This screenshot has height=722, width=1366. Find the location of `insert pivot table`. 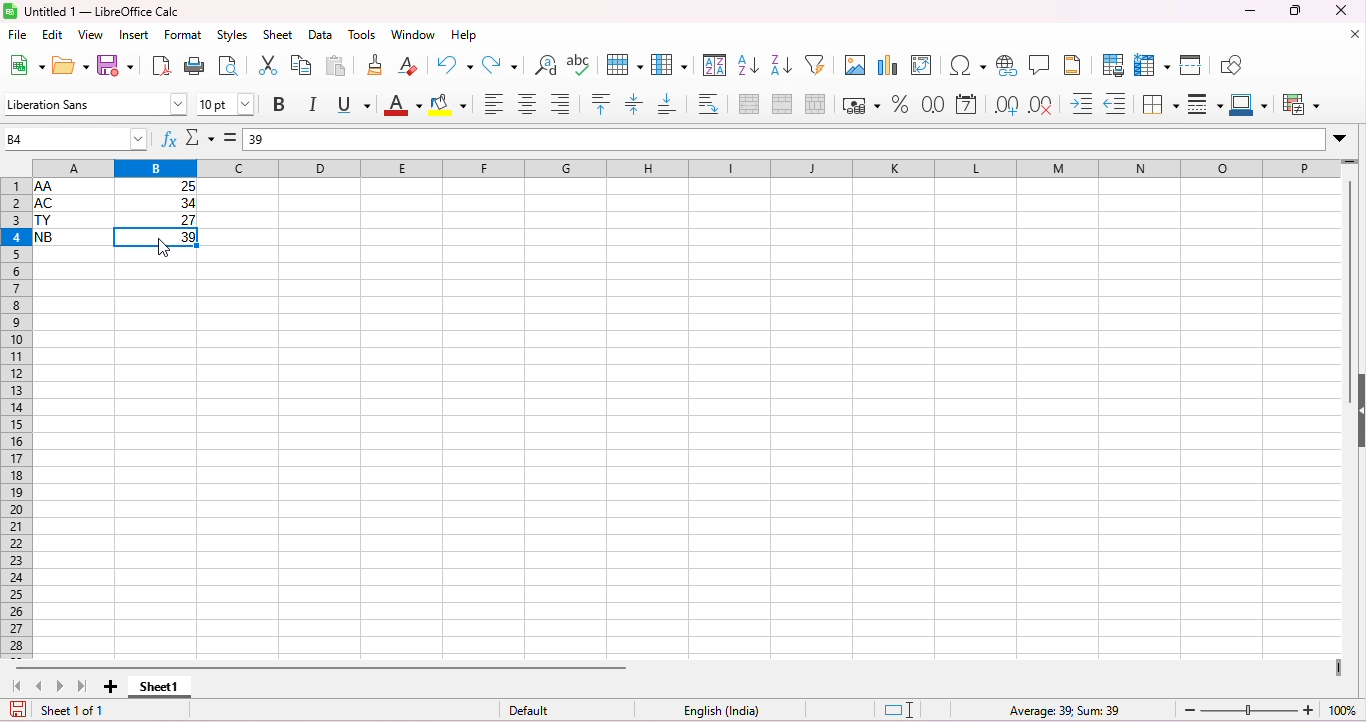

insert pivot table is located at coordinates (925, 64).